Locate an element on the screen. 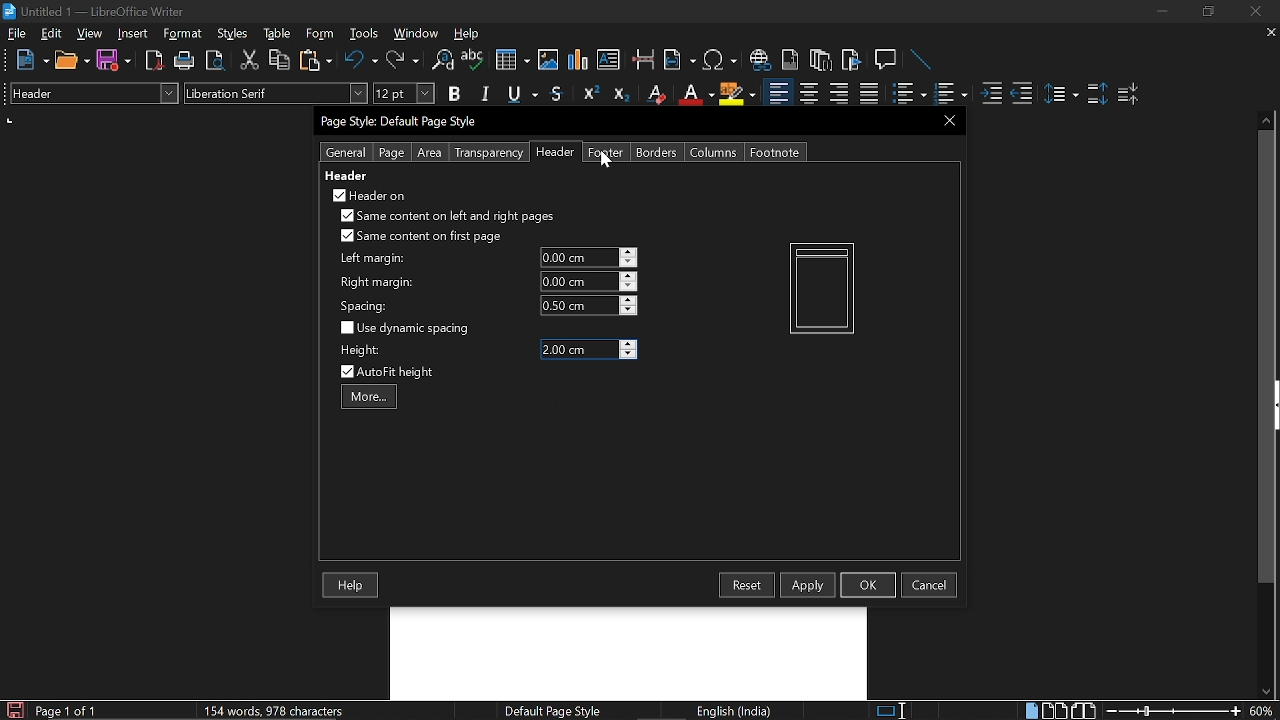  current right margin is located at coordinates (577, 281).